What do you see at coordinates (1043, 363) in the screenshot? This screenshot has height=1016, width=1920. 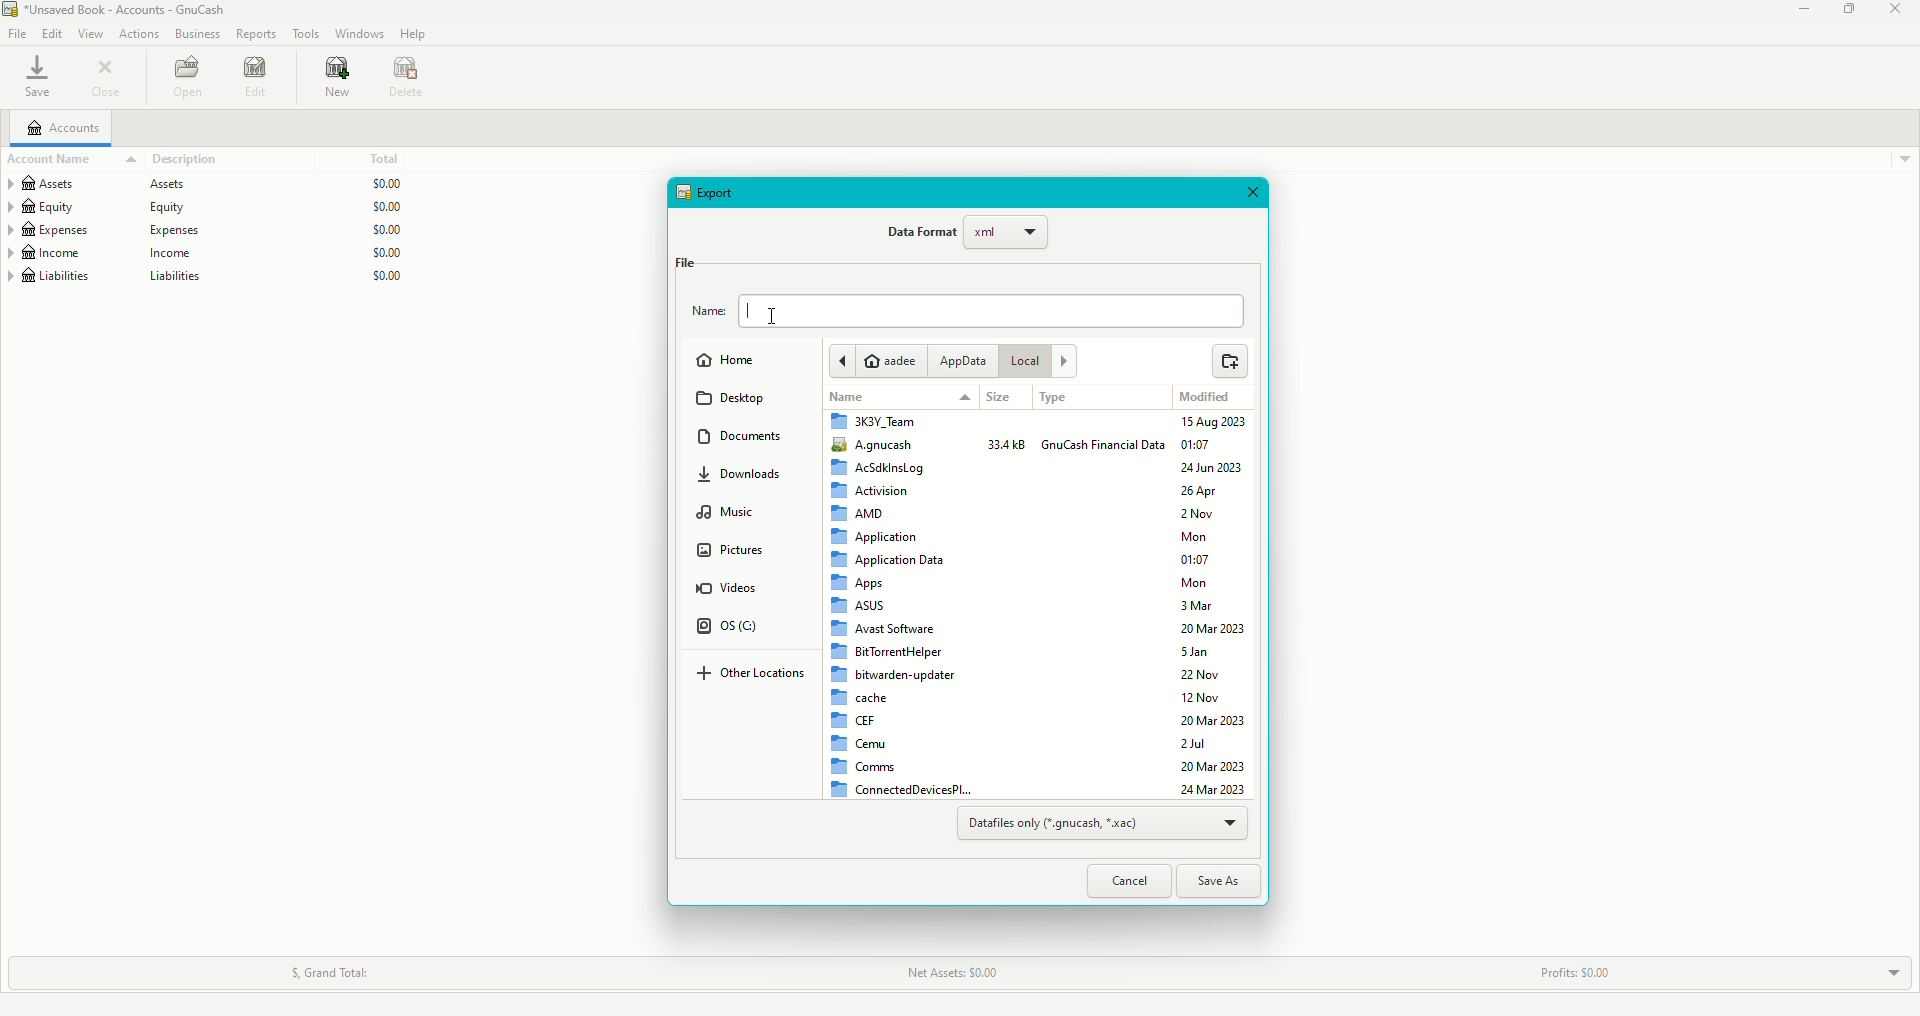 I see `Local` at bounding box center [1043, 363].